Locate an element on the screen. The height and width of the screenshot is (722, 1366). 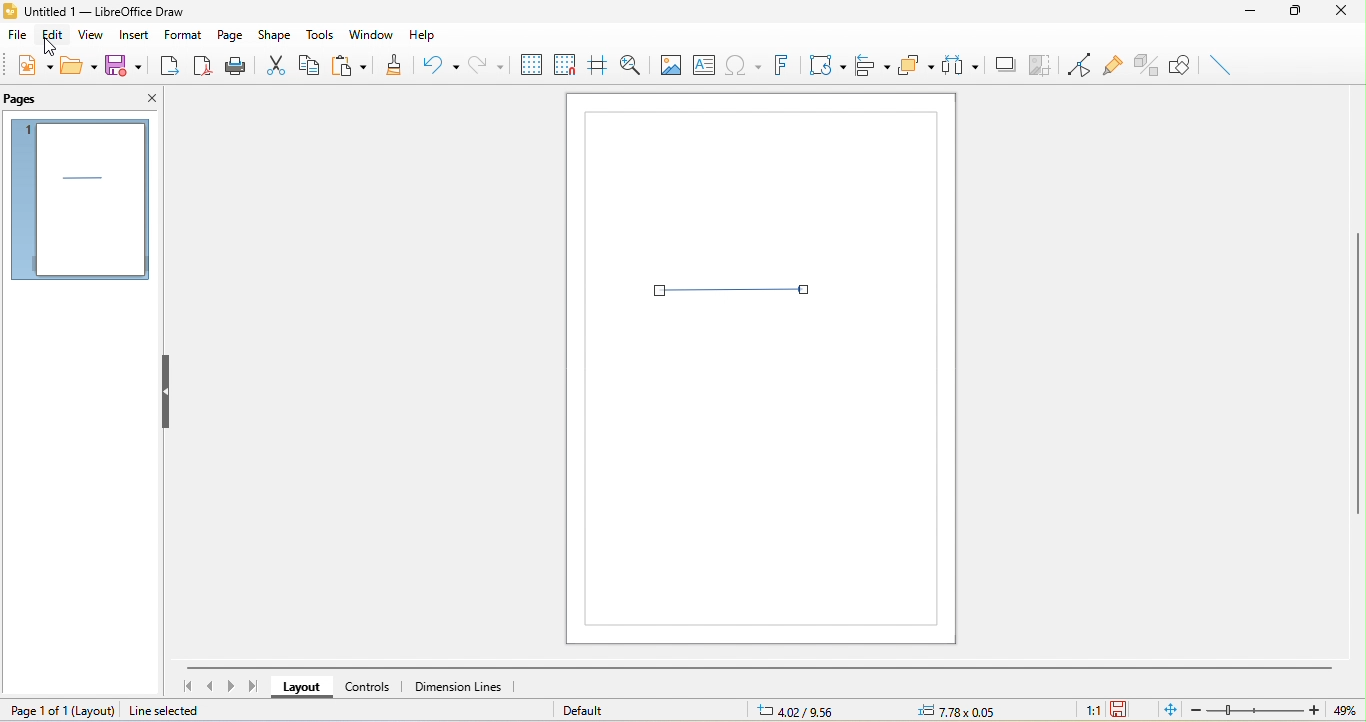
align objects is located at coordinates (874, 66).